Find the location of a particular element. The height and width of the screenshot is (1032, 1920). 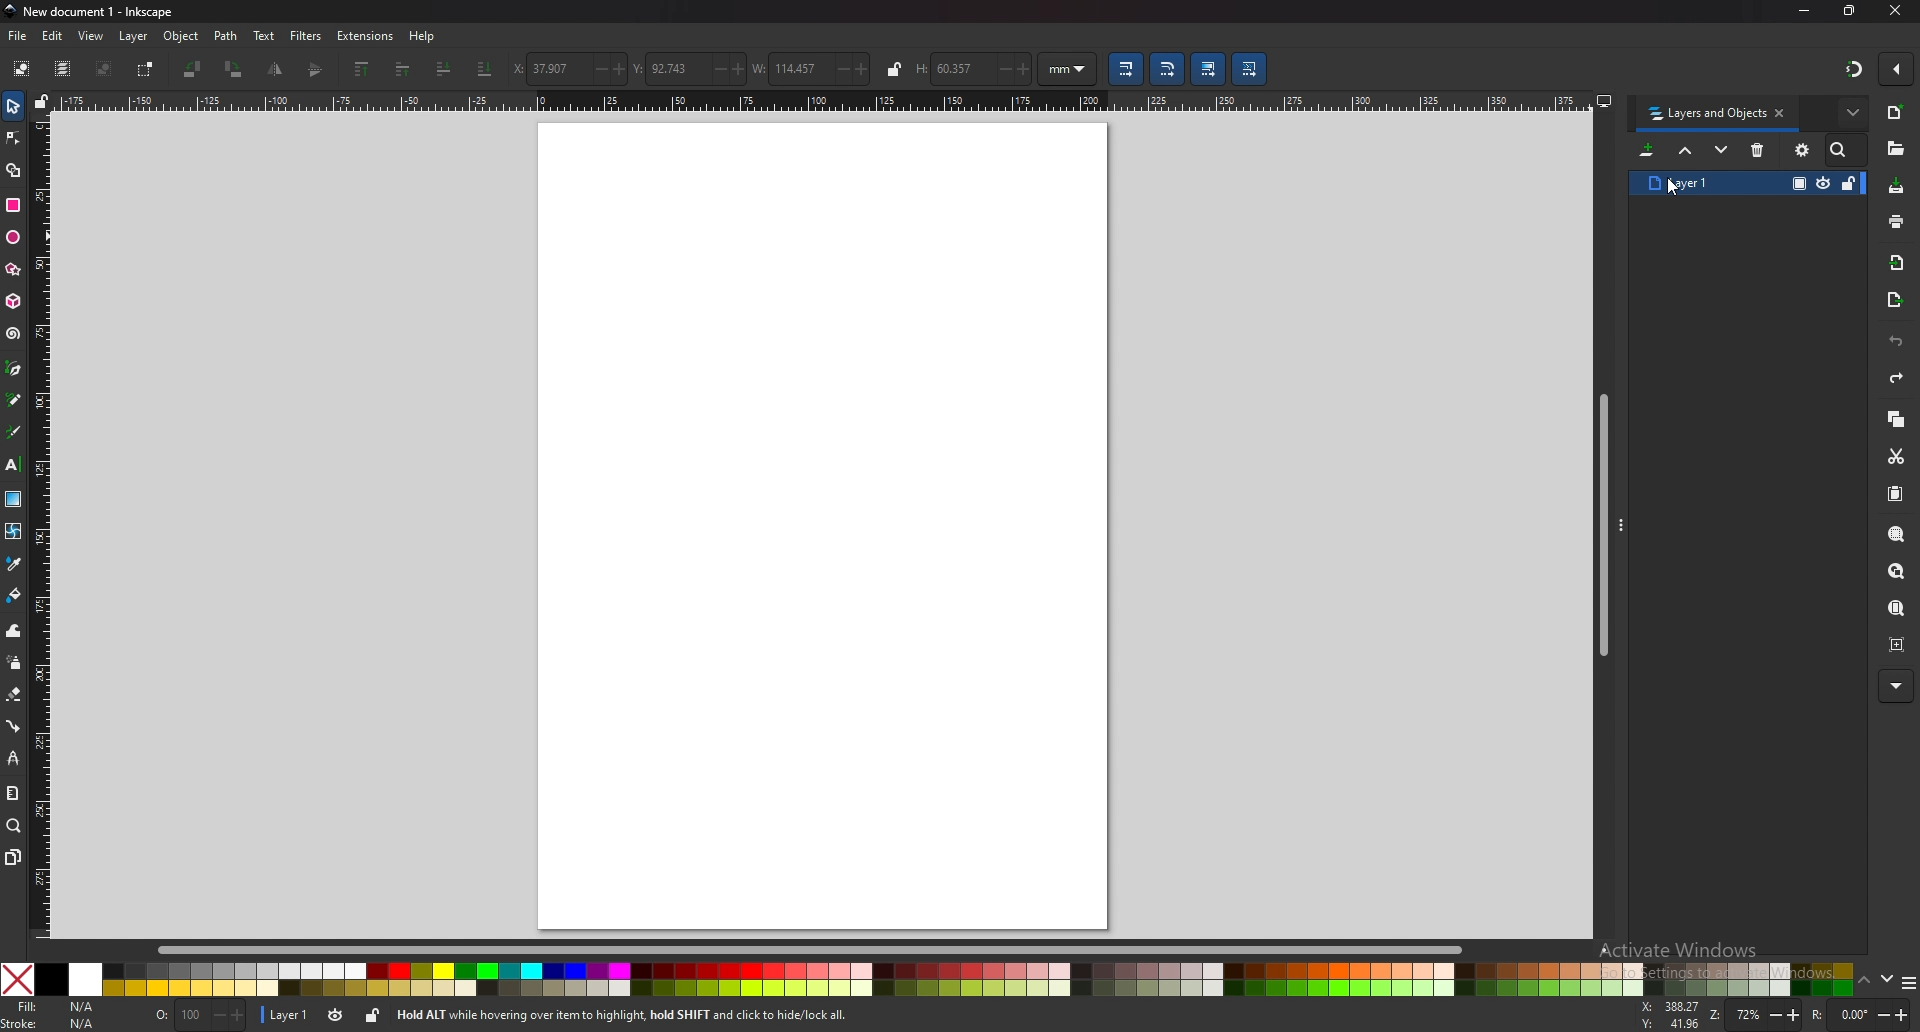

decrease is located at coordinates (839, 69).